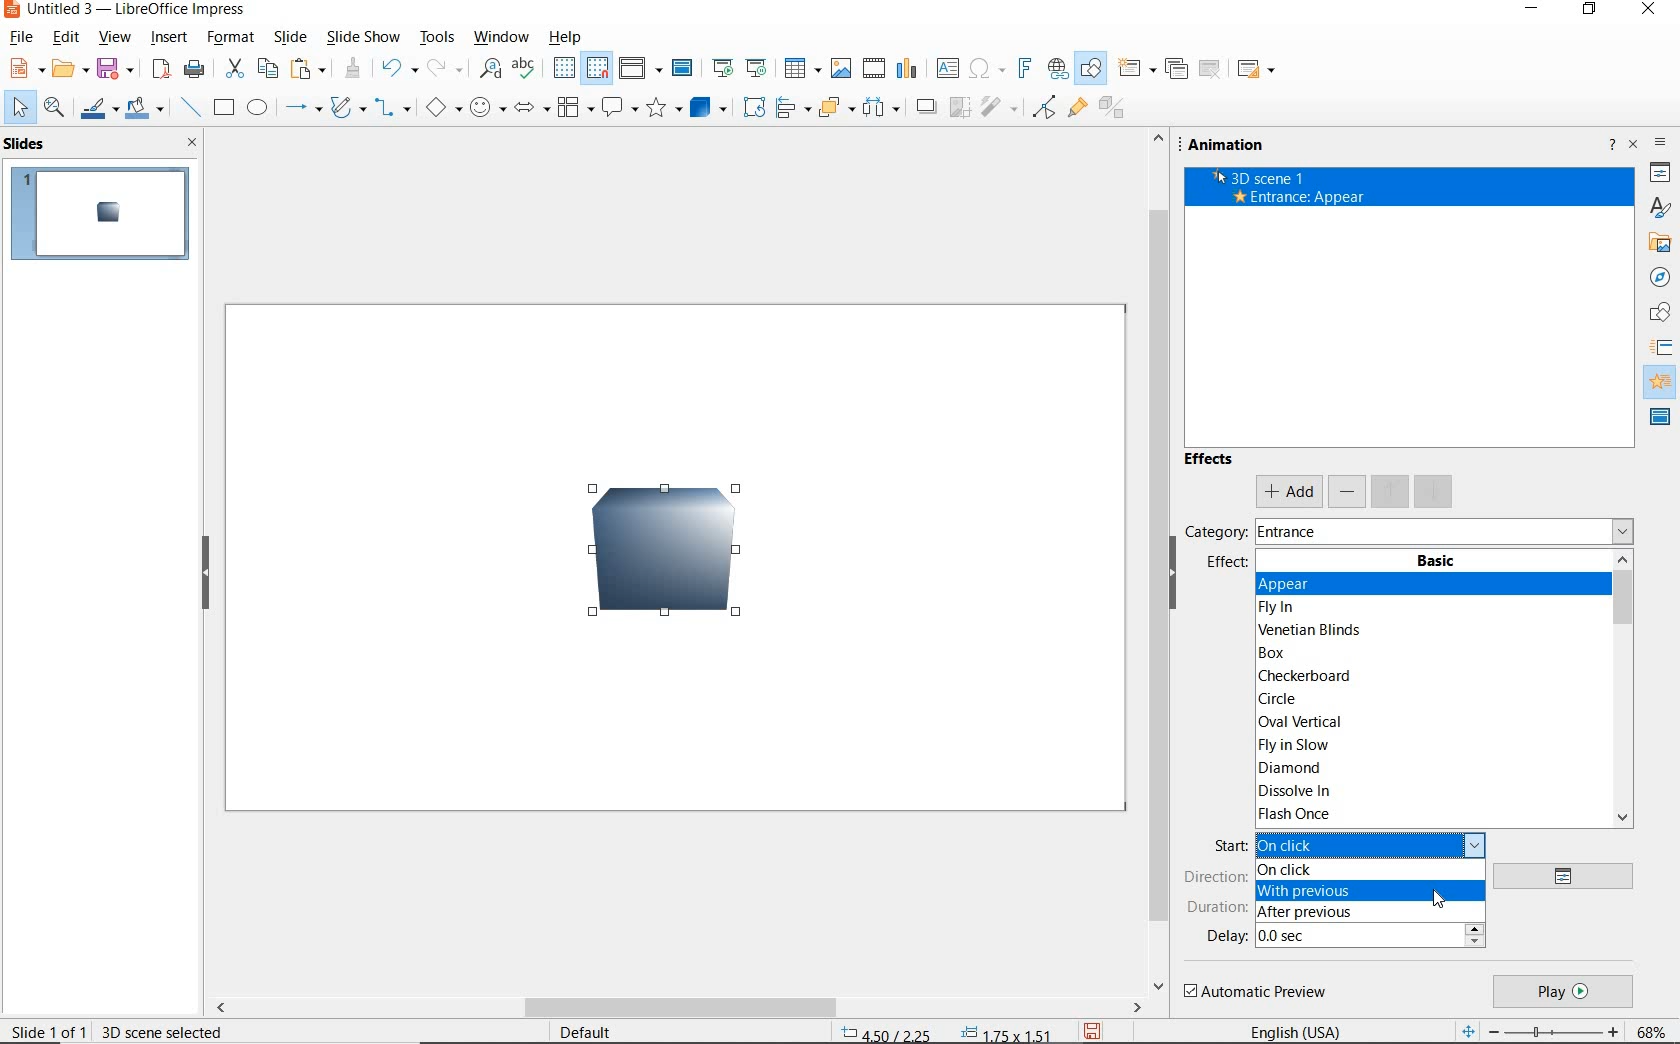  Describe the element at coordinates (1661, 418) in the screenshot. I see `master slides` at that location.